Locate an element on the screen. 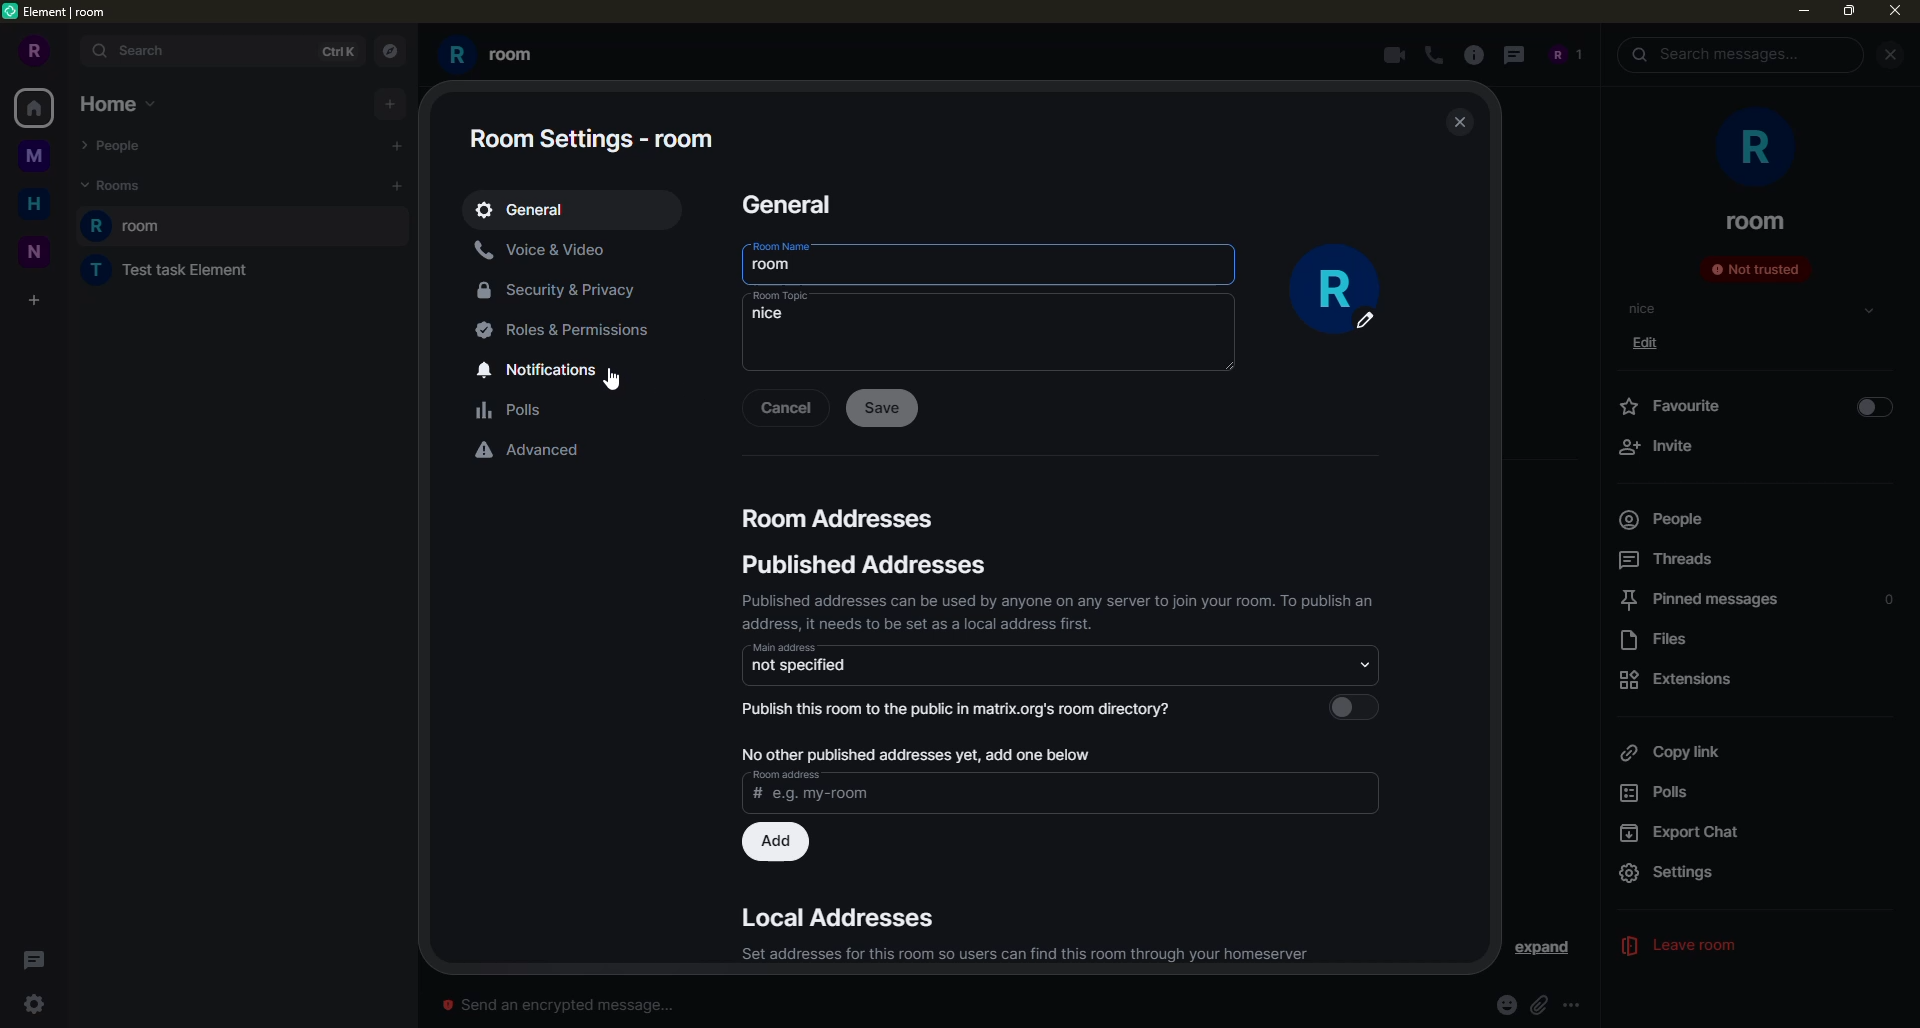 Image resolution: width=1920 pixels, height=1028 pixels. not trusted is located at coordinates (1754, 268).